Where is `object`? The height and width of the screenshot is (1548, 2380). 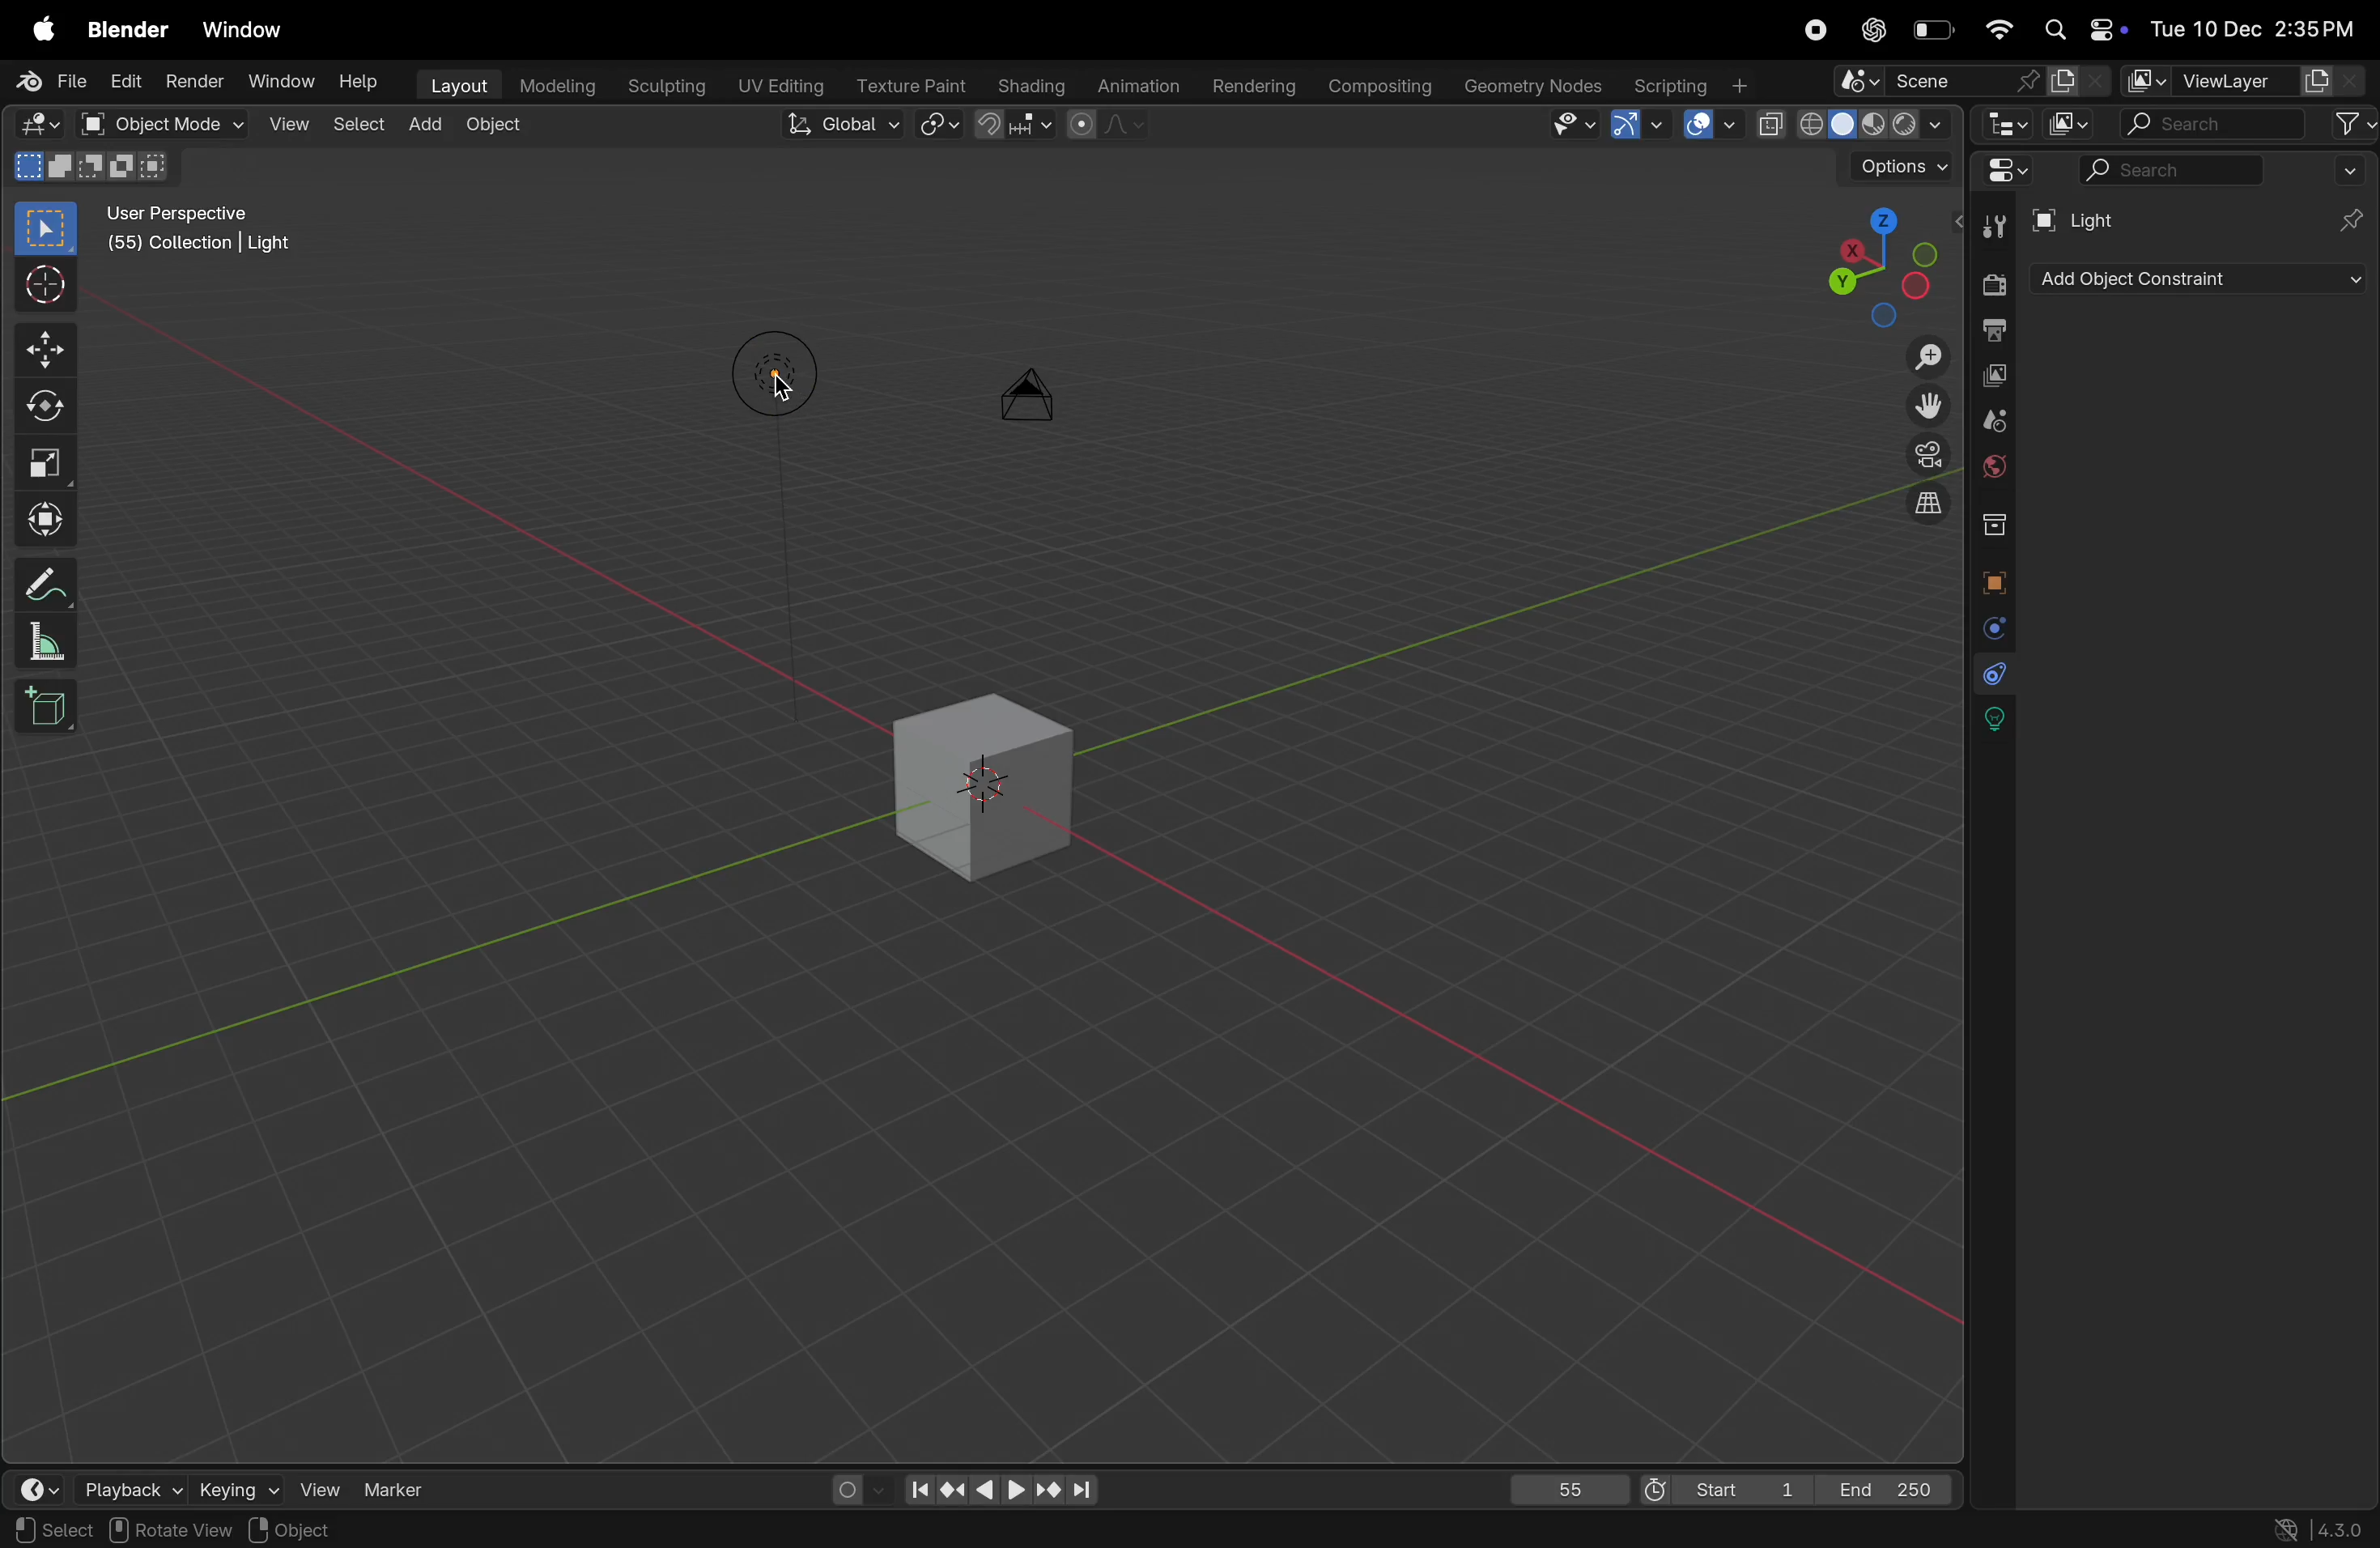
object is located at coordinates (505, 133).